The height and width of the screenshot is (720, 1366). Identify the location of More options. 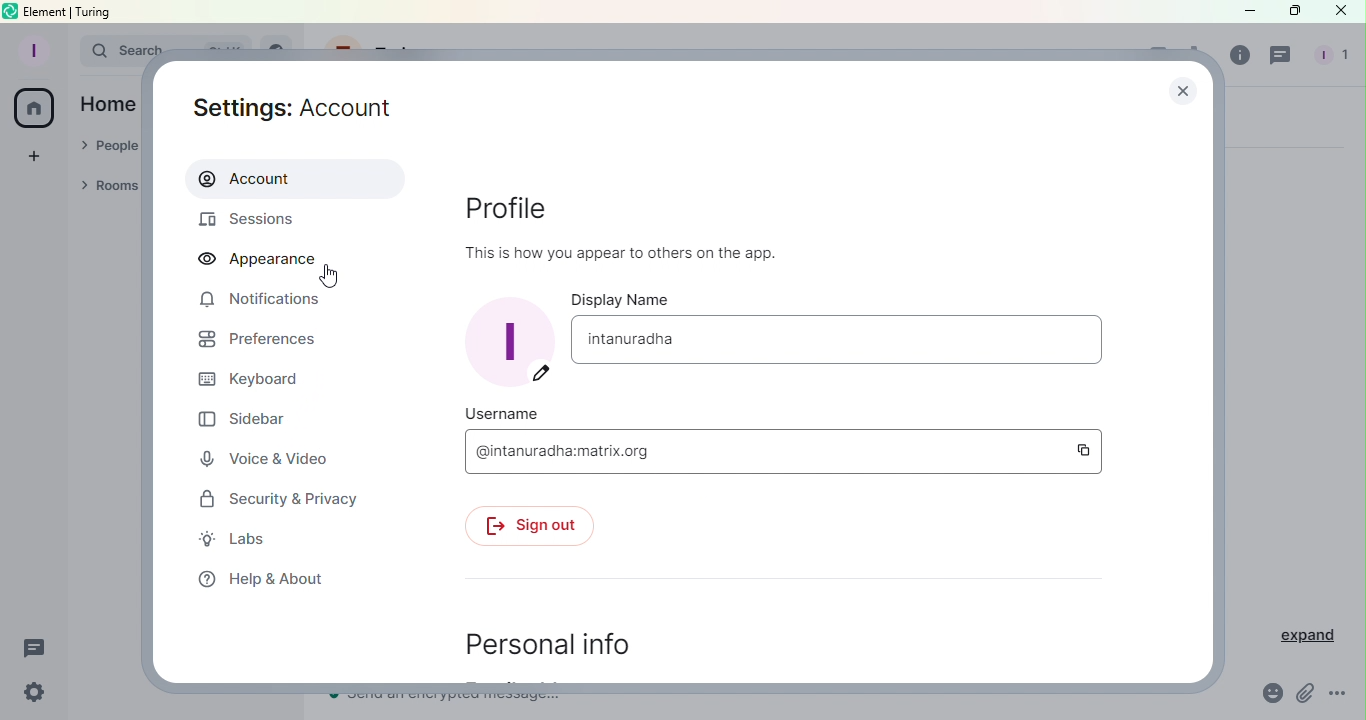
(1340, 695).